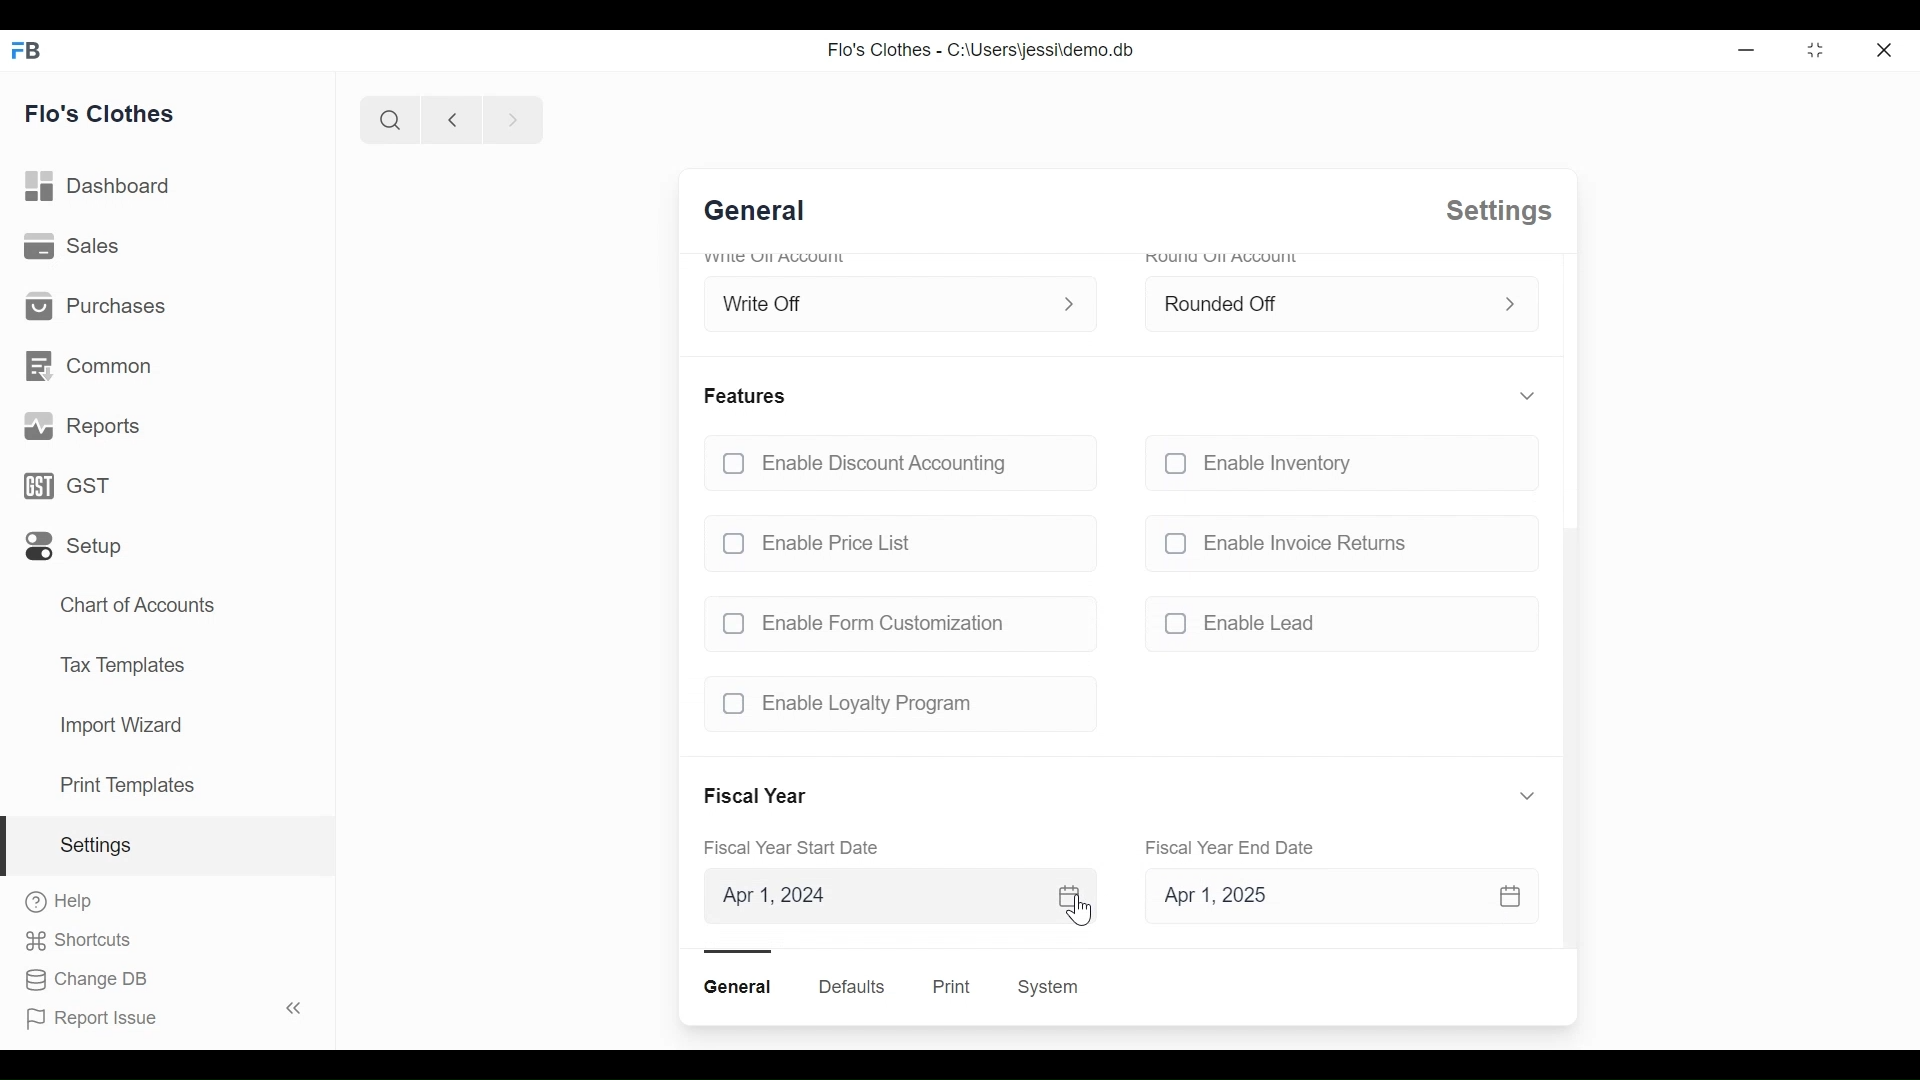 This screenshot has width=1920, height=1080. Describe the element at coordinates (1334, 467) in the screenshot. I see `unchecked Enable Inventory` at that location.